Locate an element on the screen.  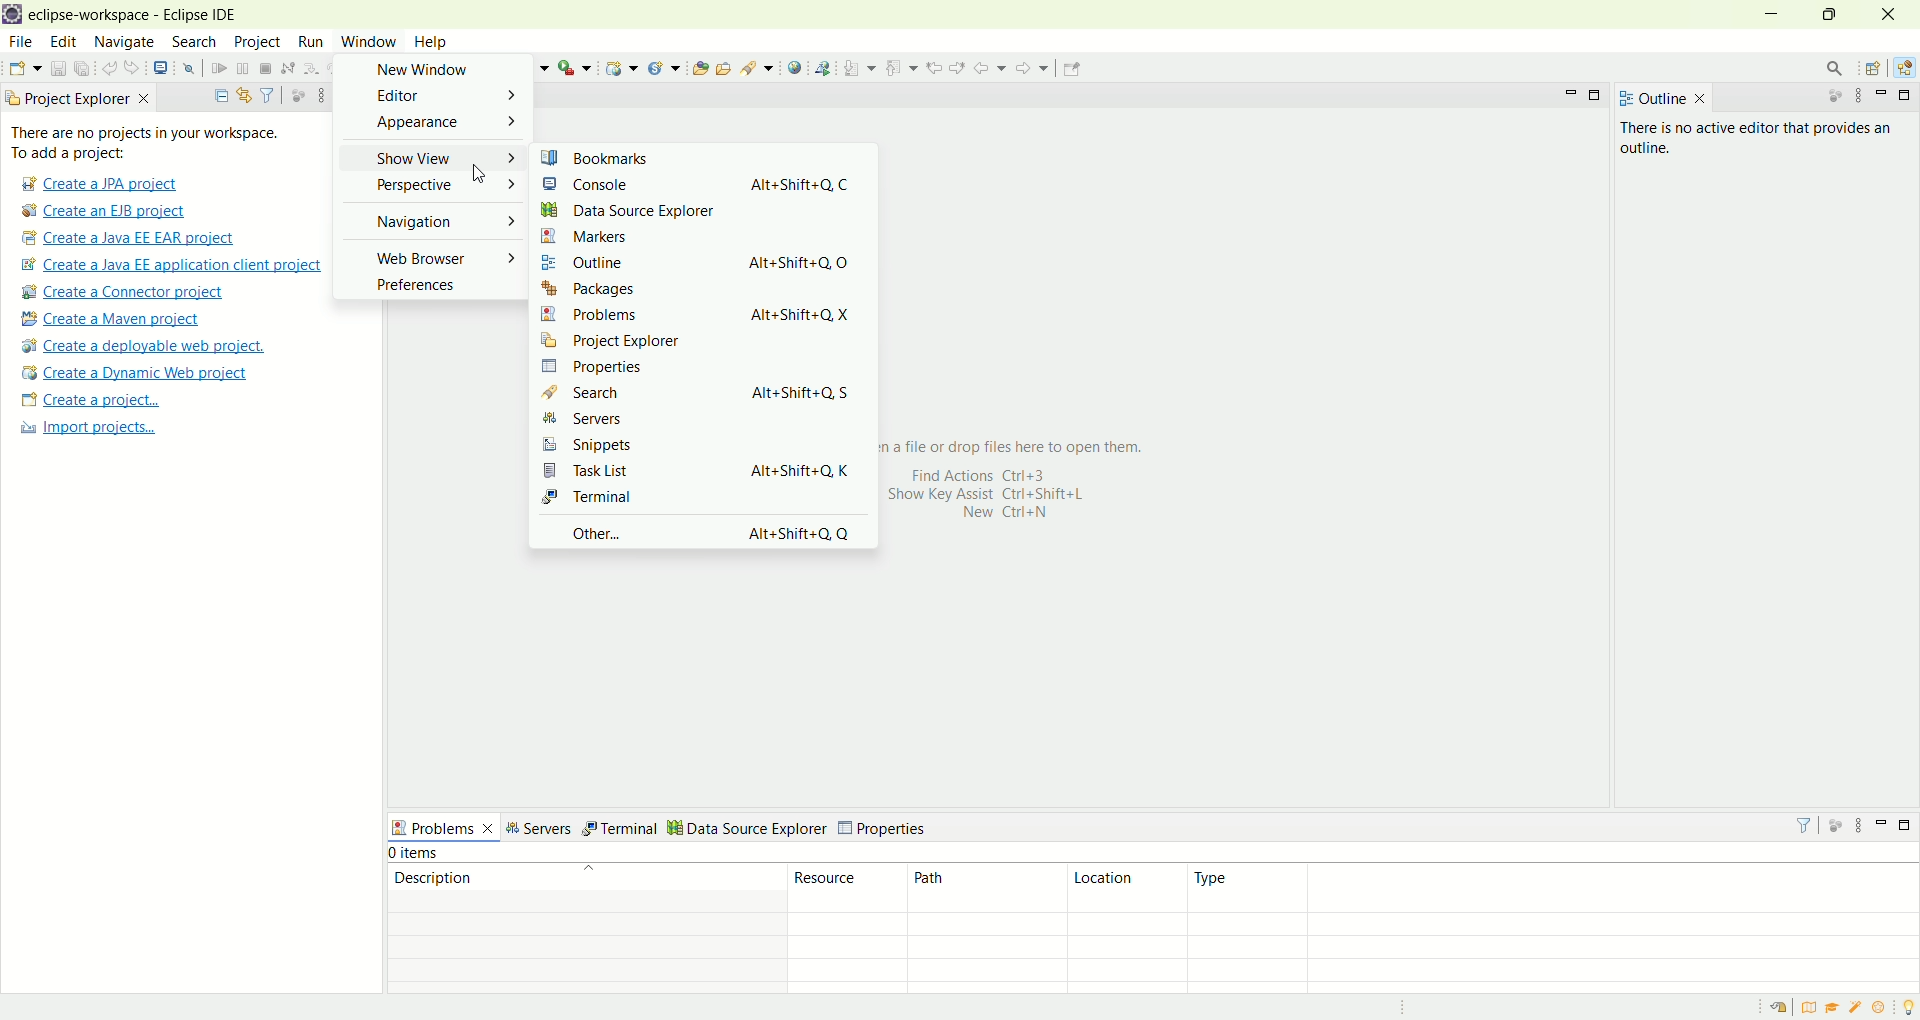
logo is located at coordinates (12, 14).